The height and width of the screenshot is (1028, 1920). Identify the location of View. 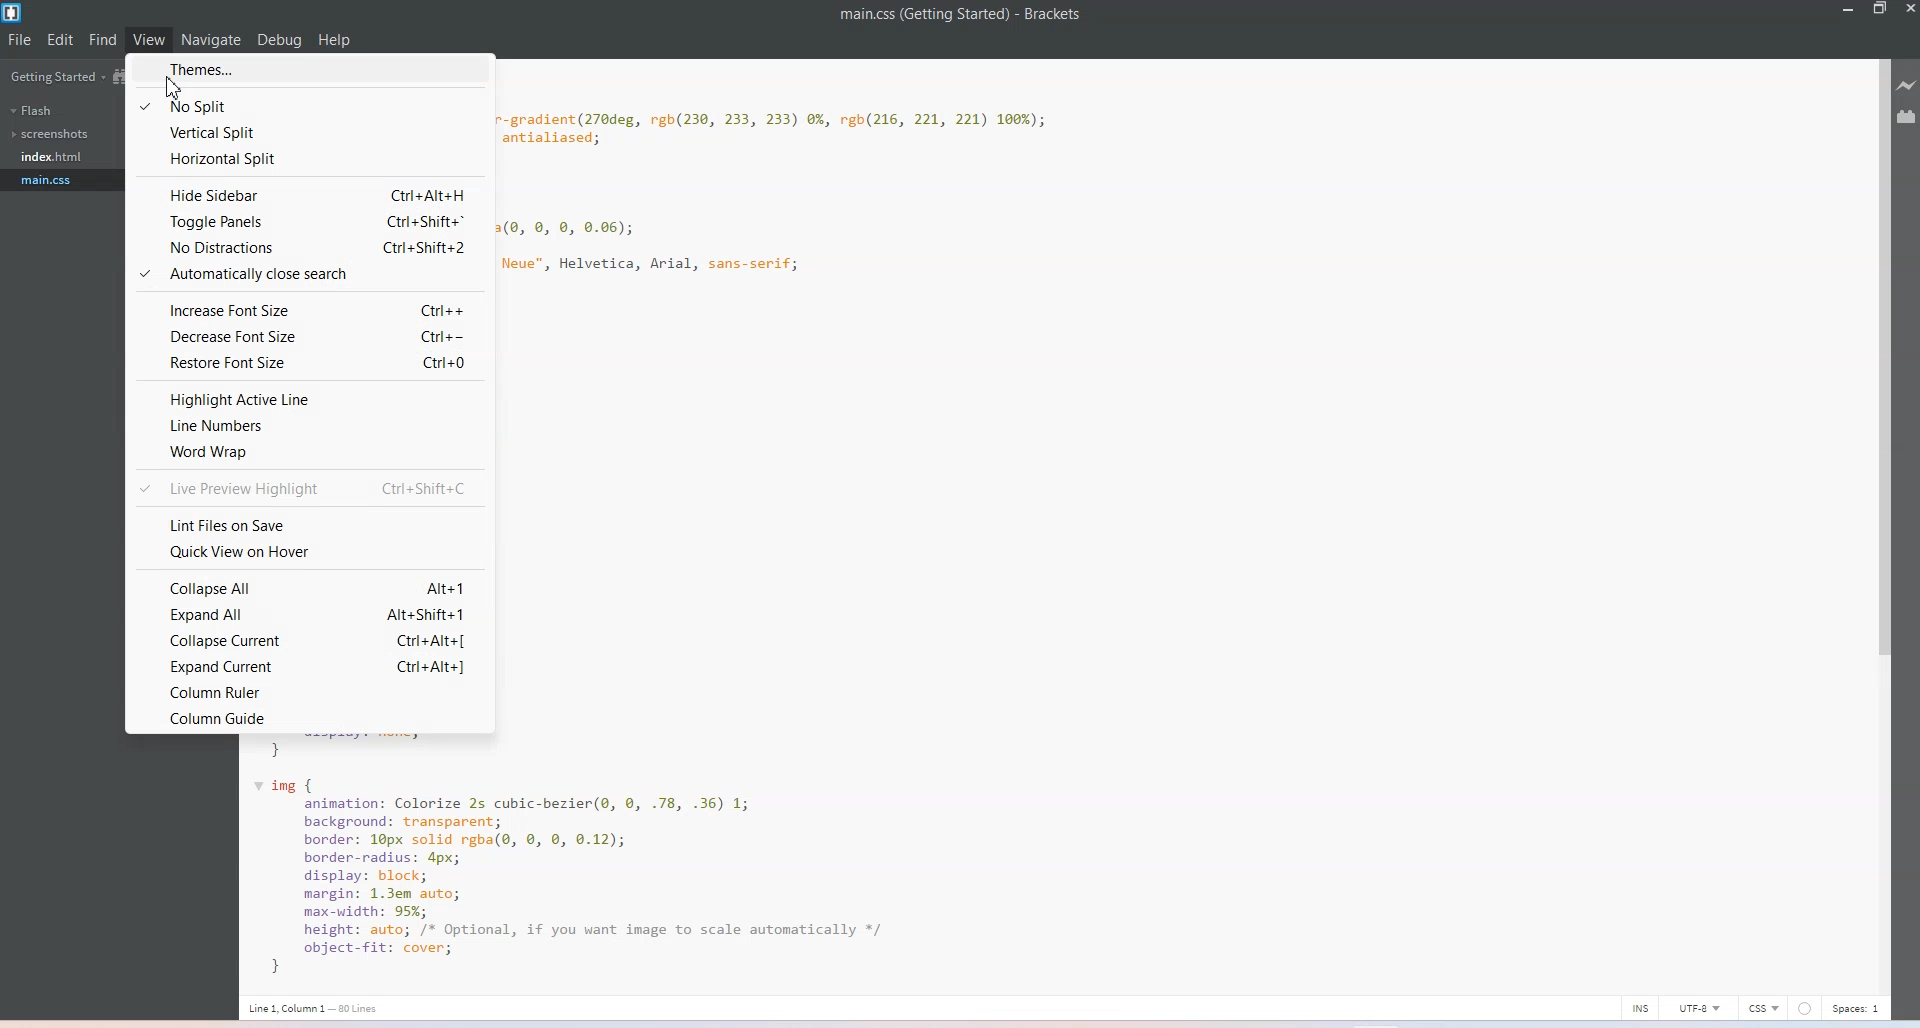
(149, 39).